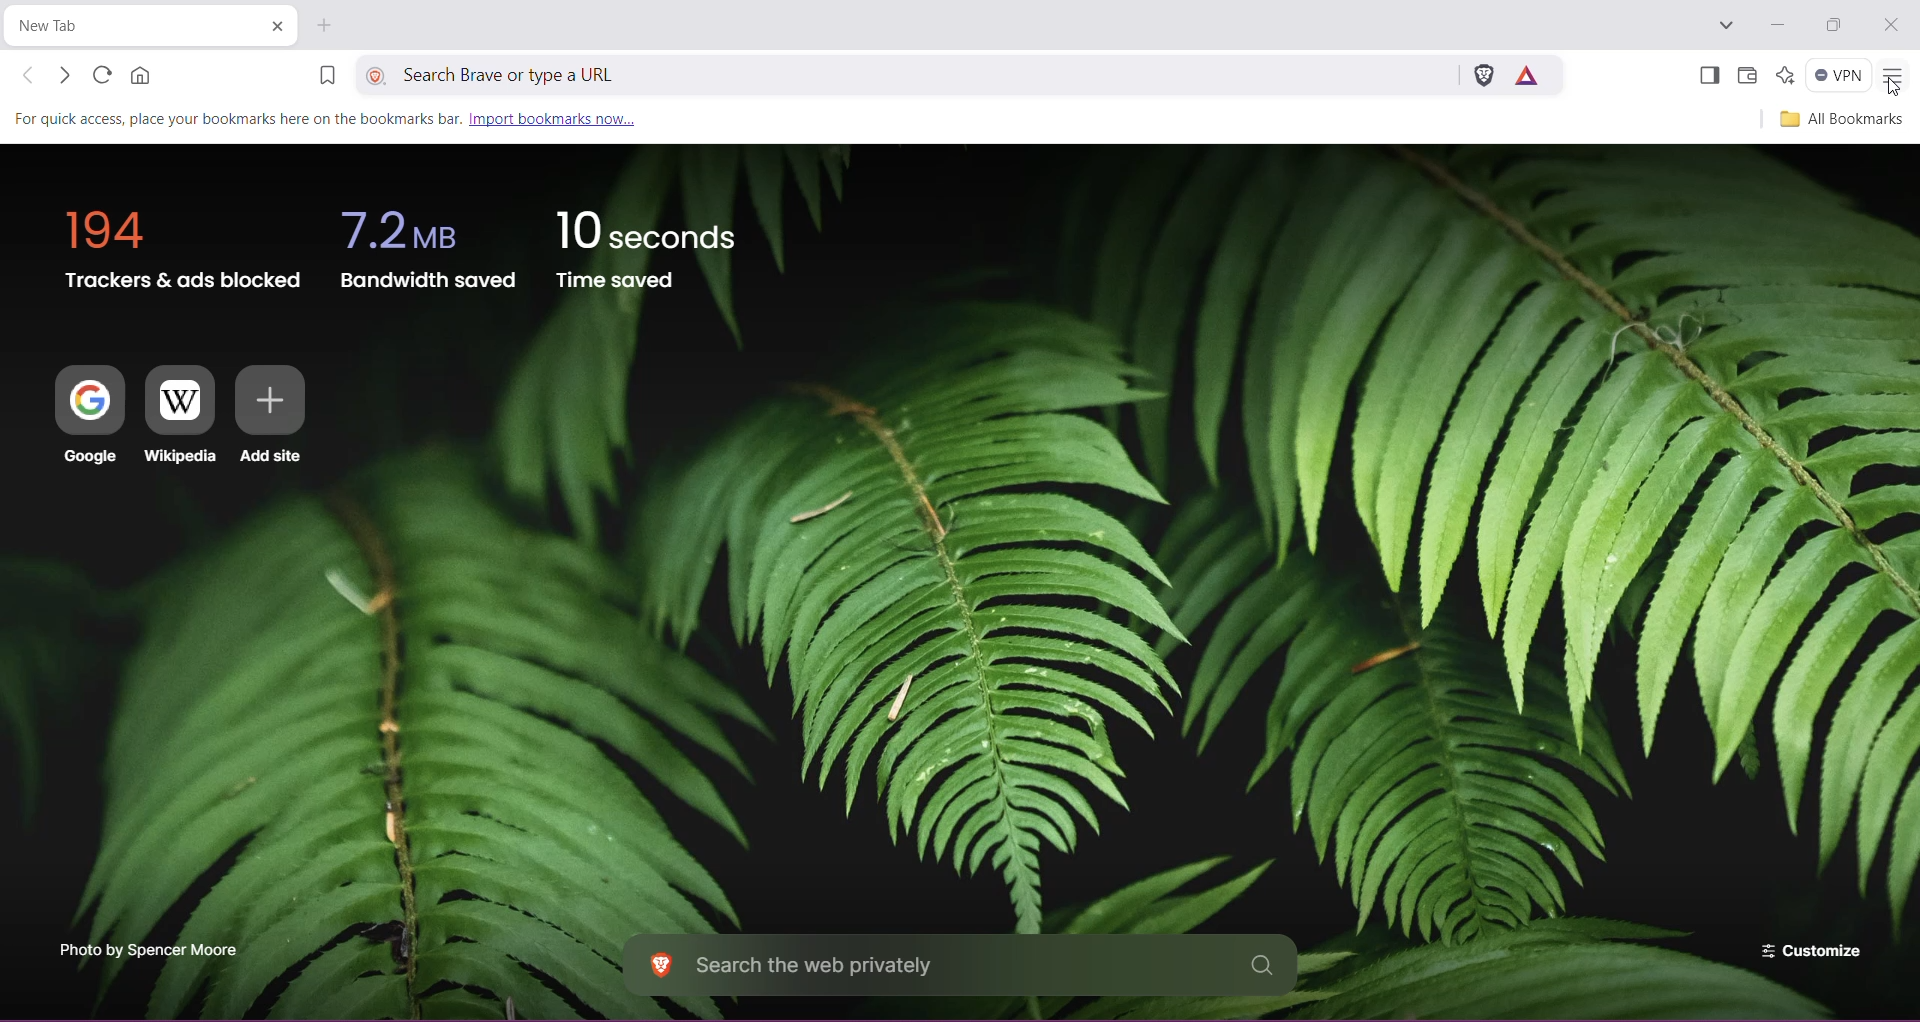 The height and width of the screenshot is (1022, 1920). What do you see at coordinates (1809, 949) in the screenshot?
I see `Customize` at bounding box center [1809, 949].